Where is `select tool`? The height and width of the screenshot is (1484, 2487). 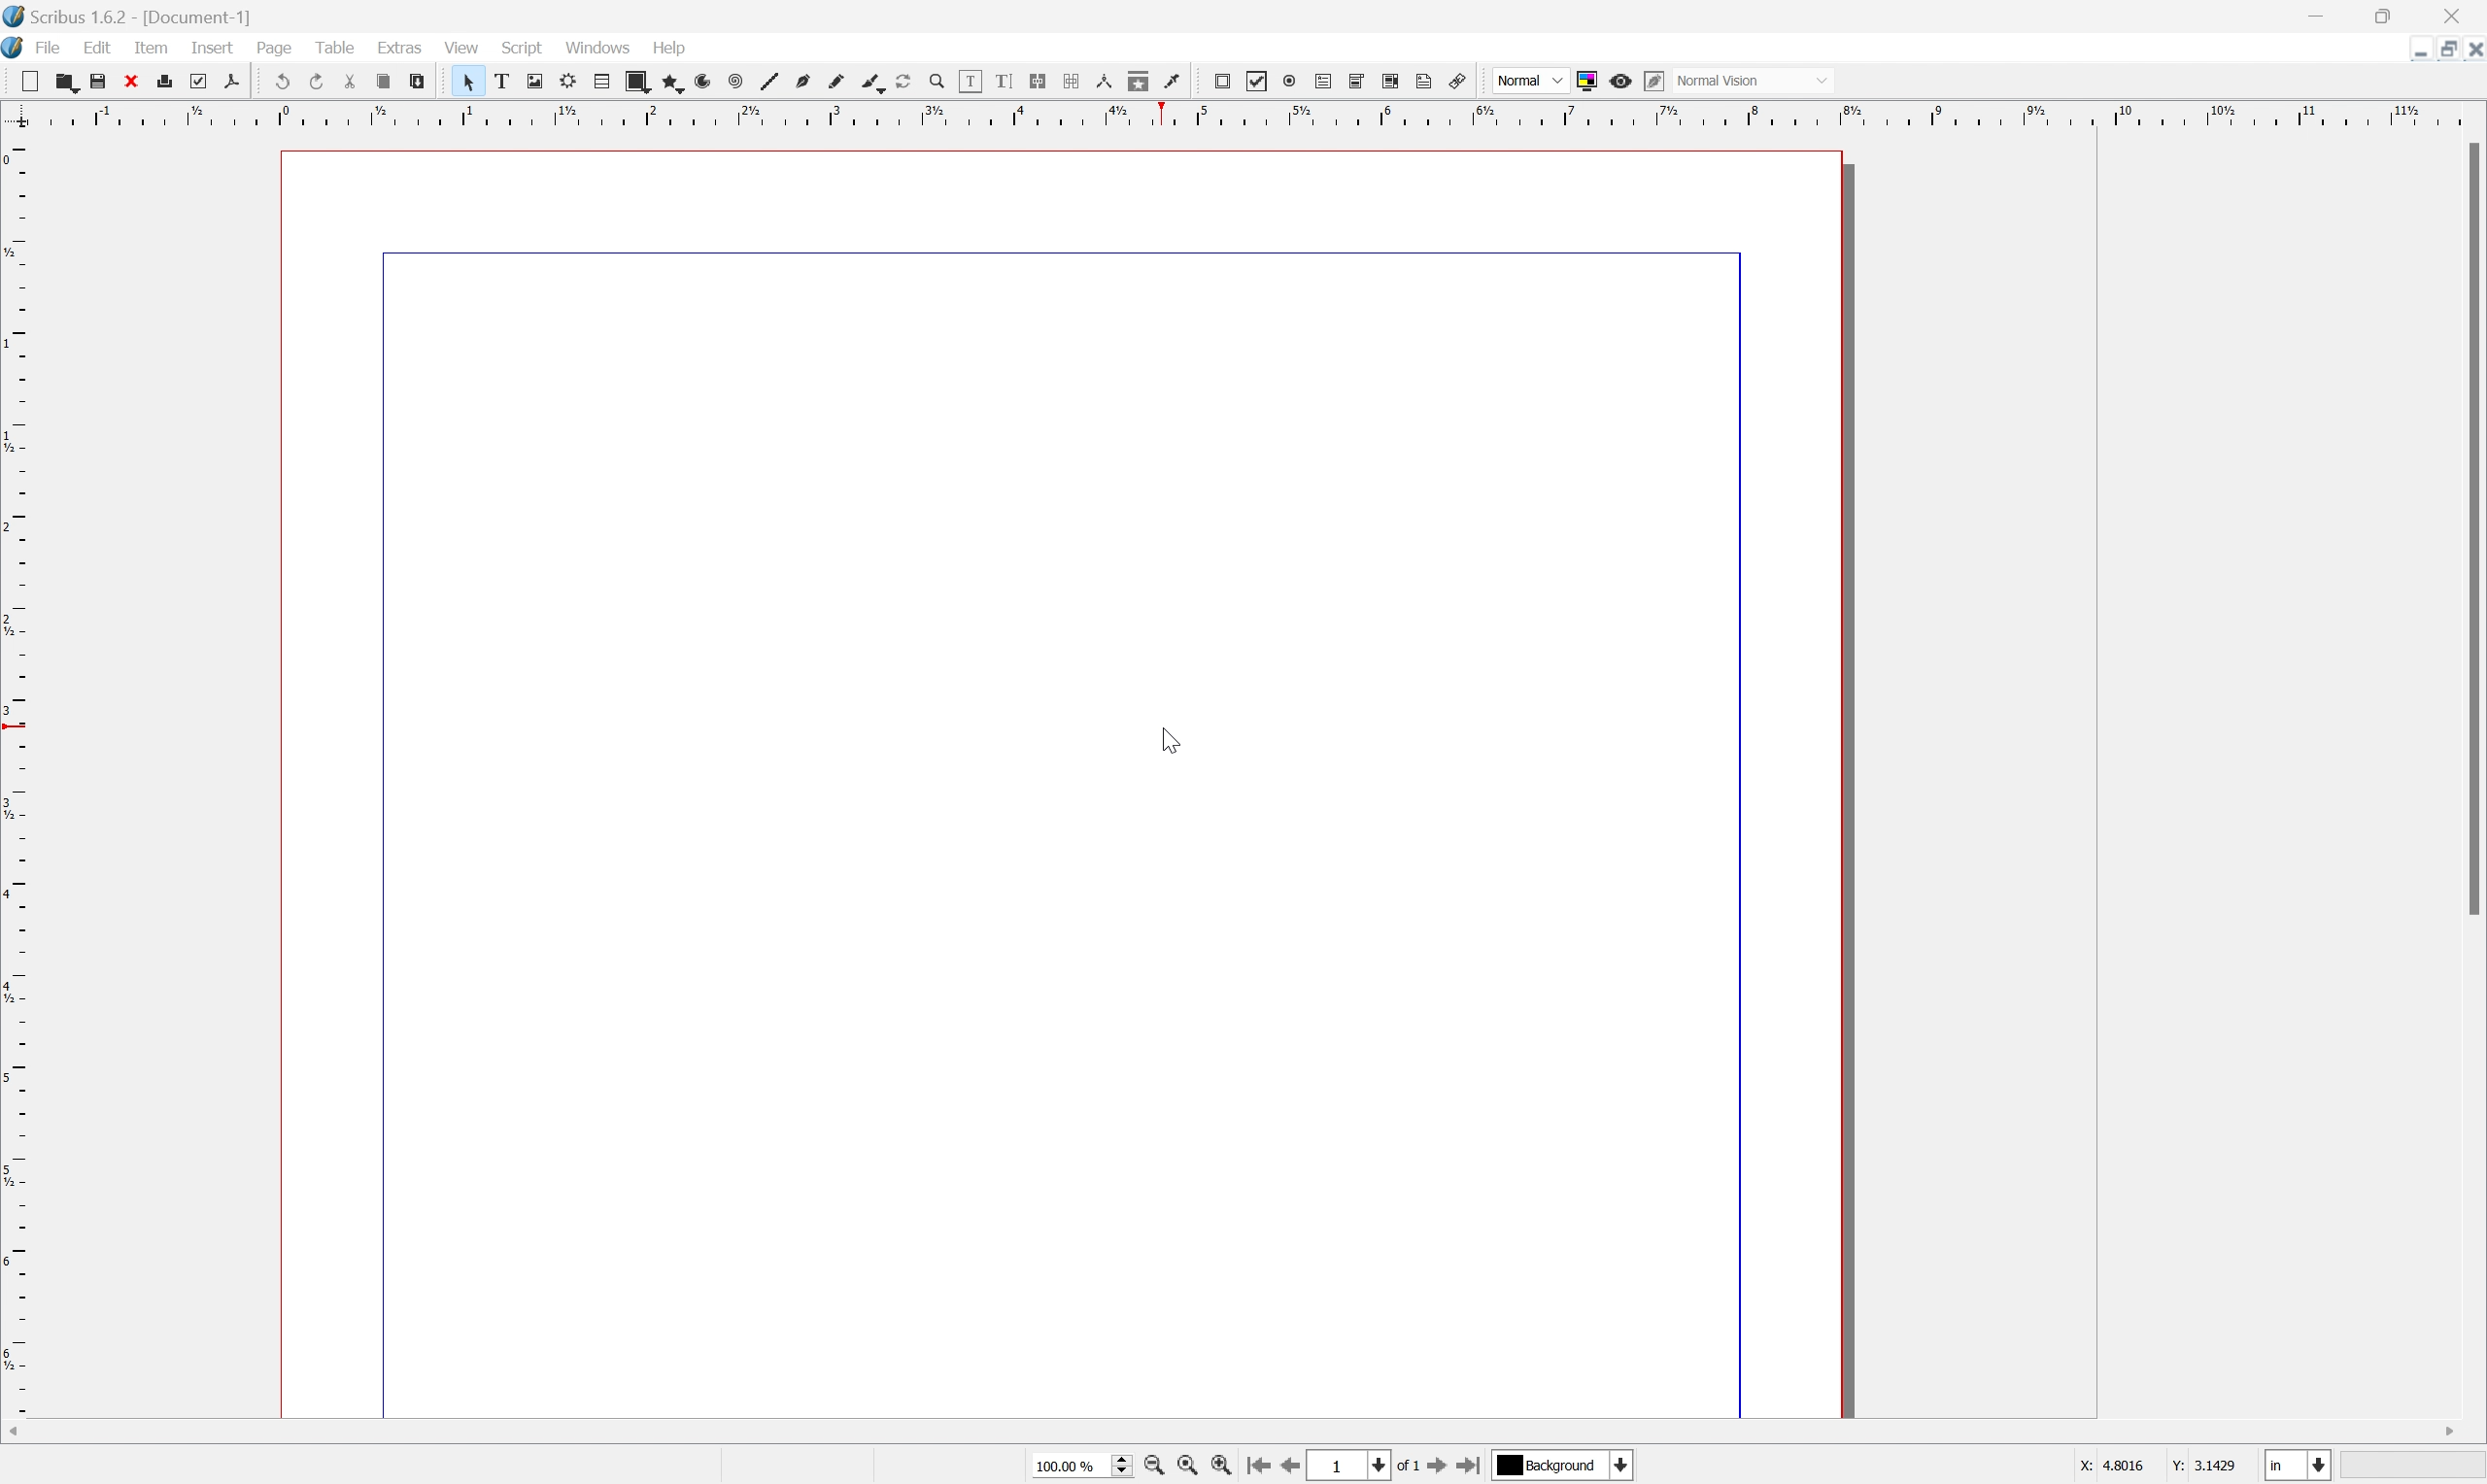
select tool is located at coordinates (465, 81).